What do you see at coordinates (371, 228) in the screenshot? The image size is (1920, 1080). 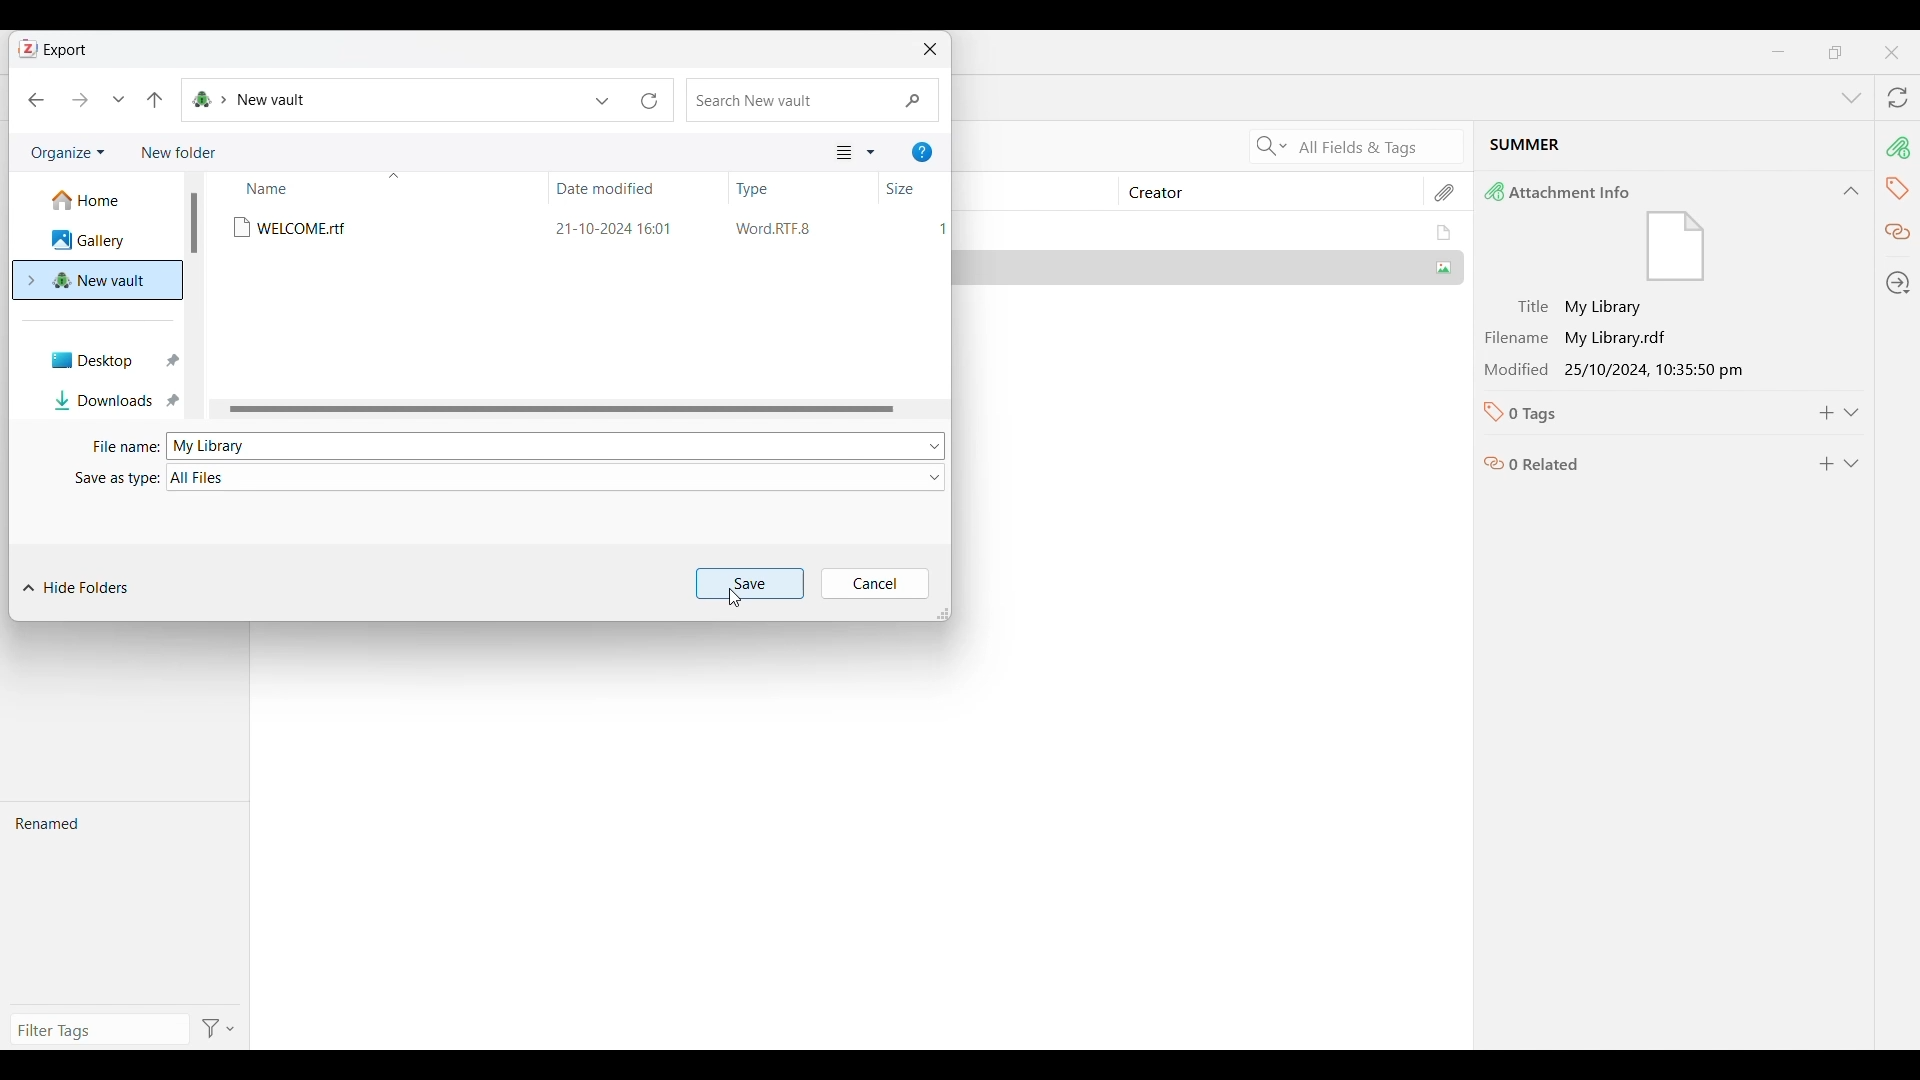 I see `Welcome.rtf` at bounding box center [371, 228].